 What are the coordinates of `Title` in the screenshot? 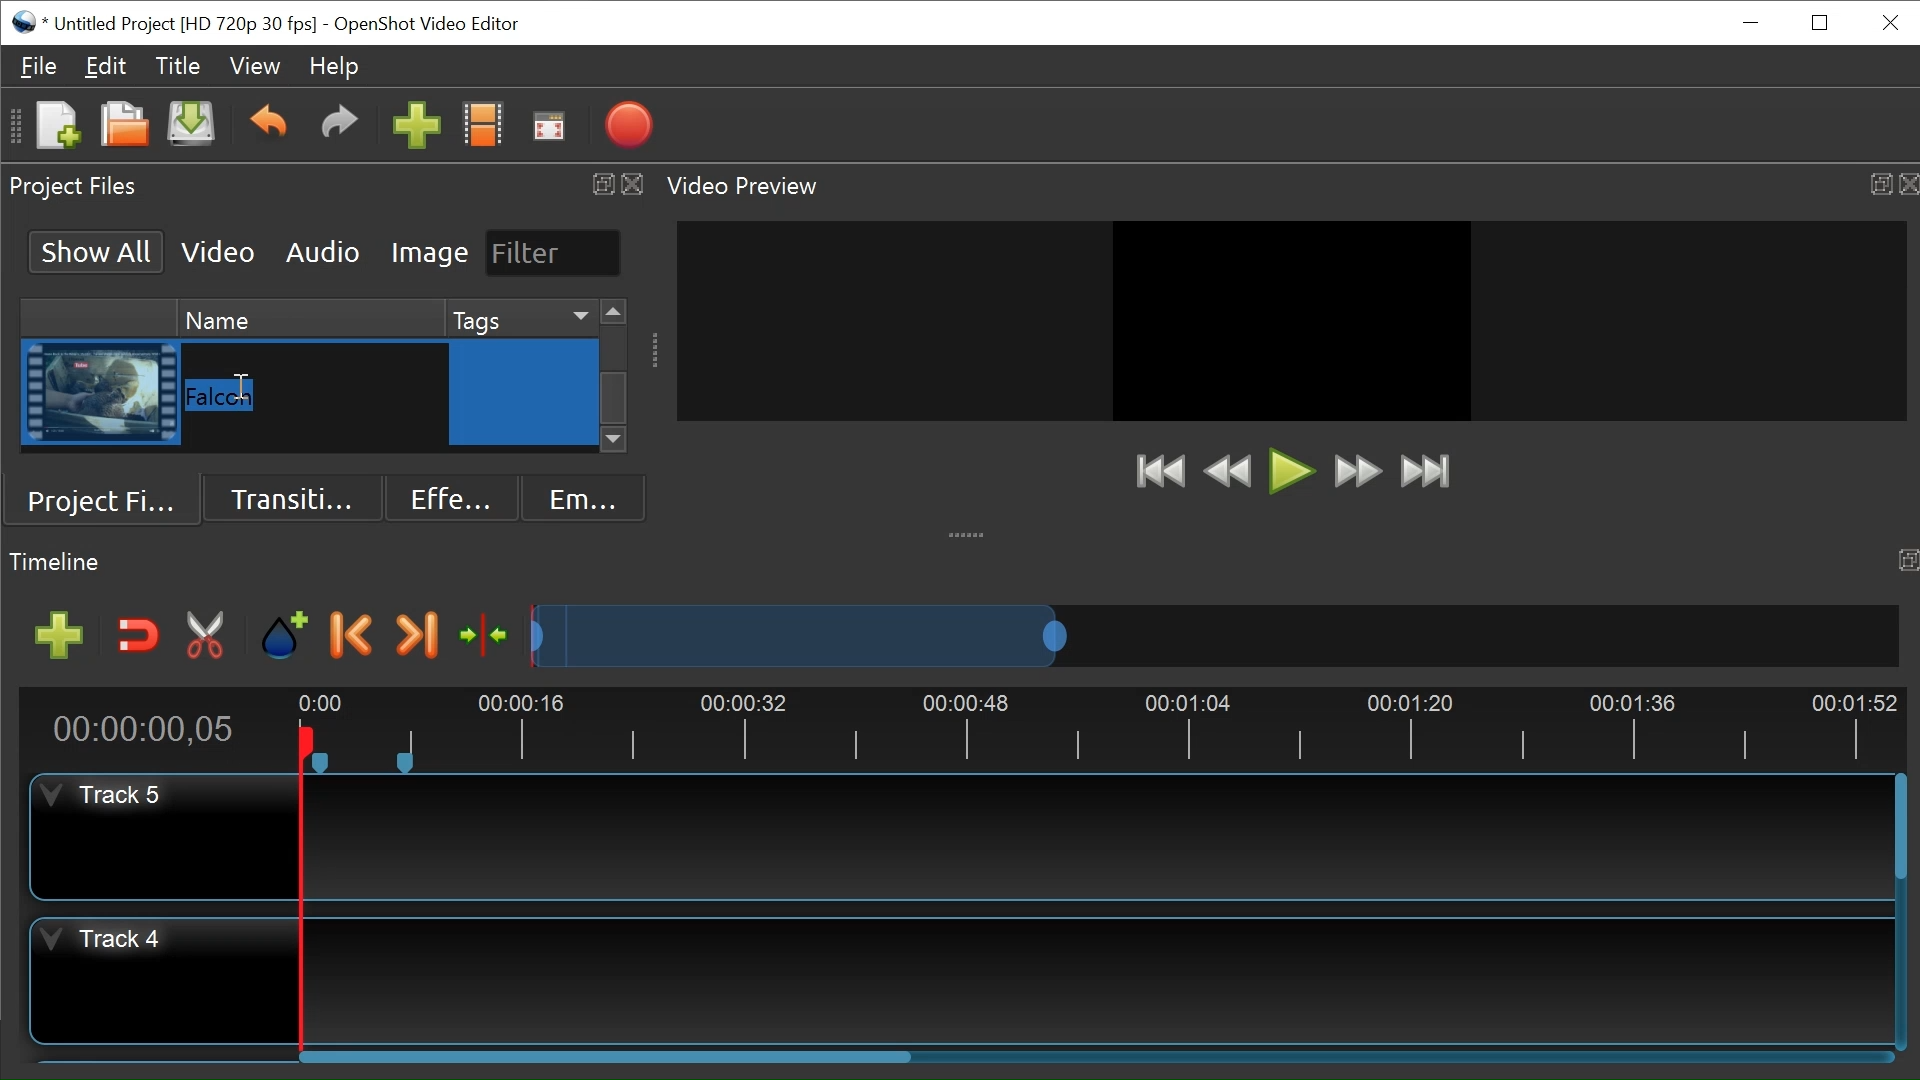 It's located at (182, 69).